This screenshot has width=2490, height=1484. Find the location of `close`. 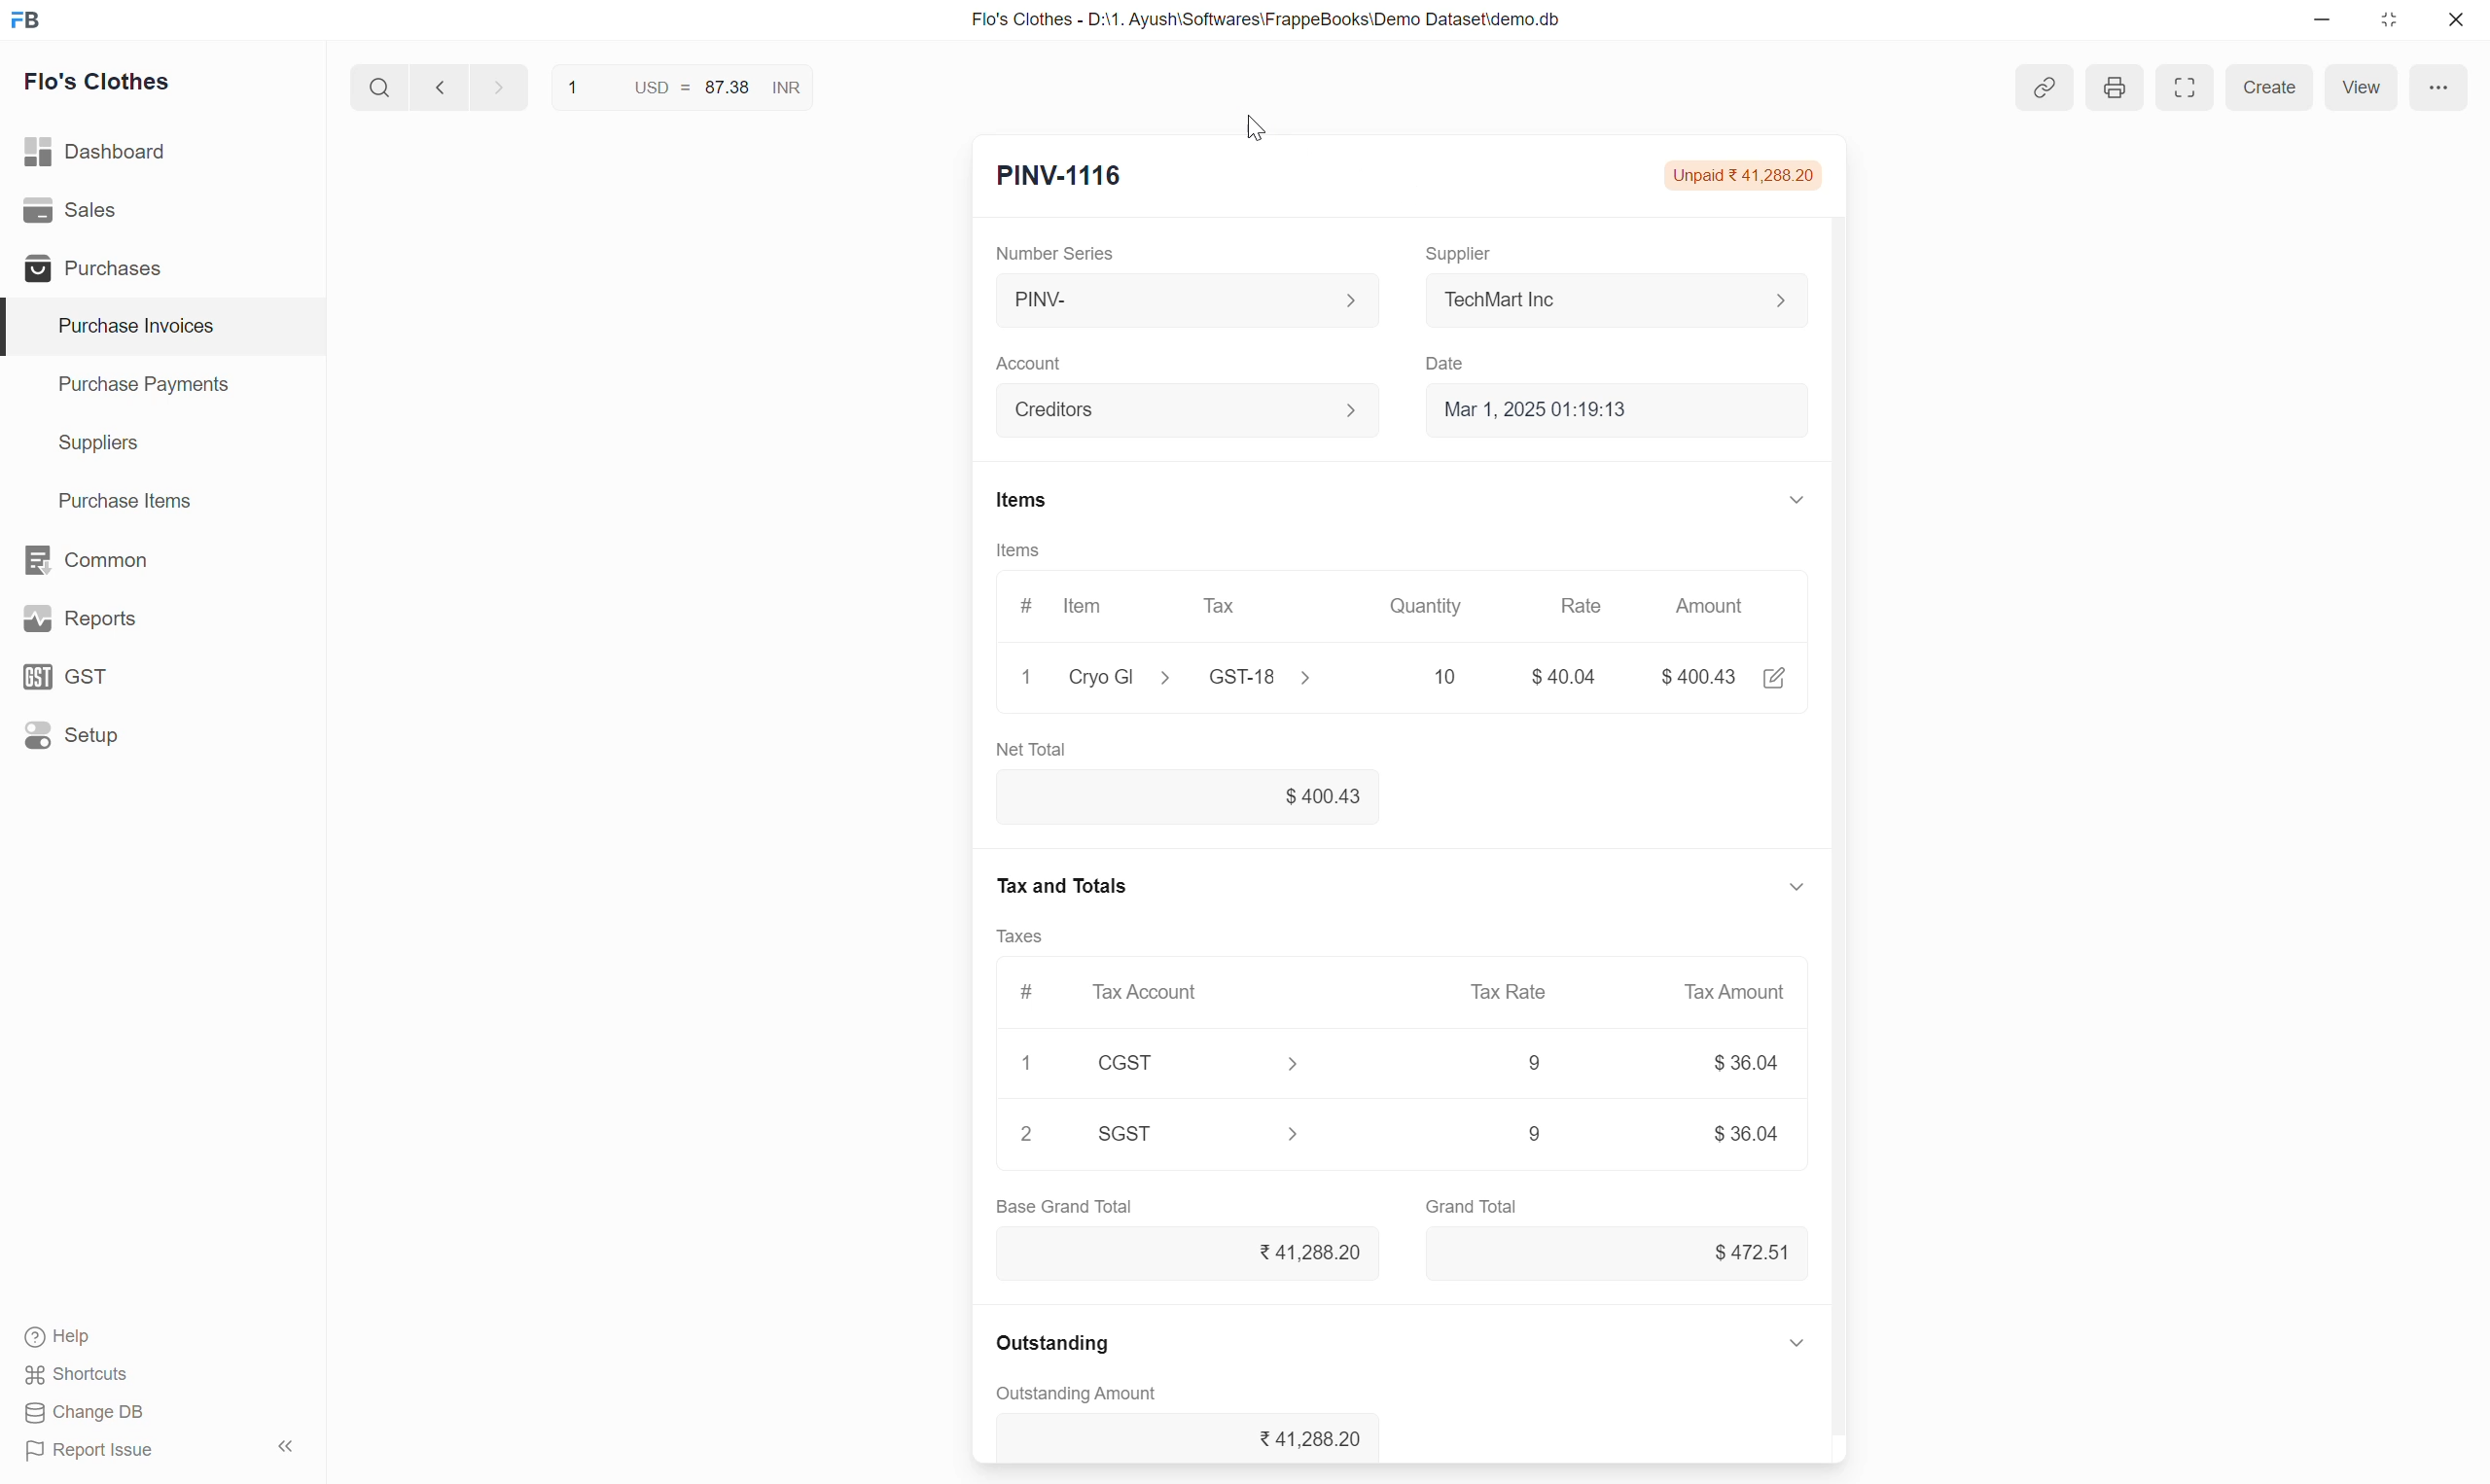

close is located at coordinates (2456, 23).